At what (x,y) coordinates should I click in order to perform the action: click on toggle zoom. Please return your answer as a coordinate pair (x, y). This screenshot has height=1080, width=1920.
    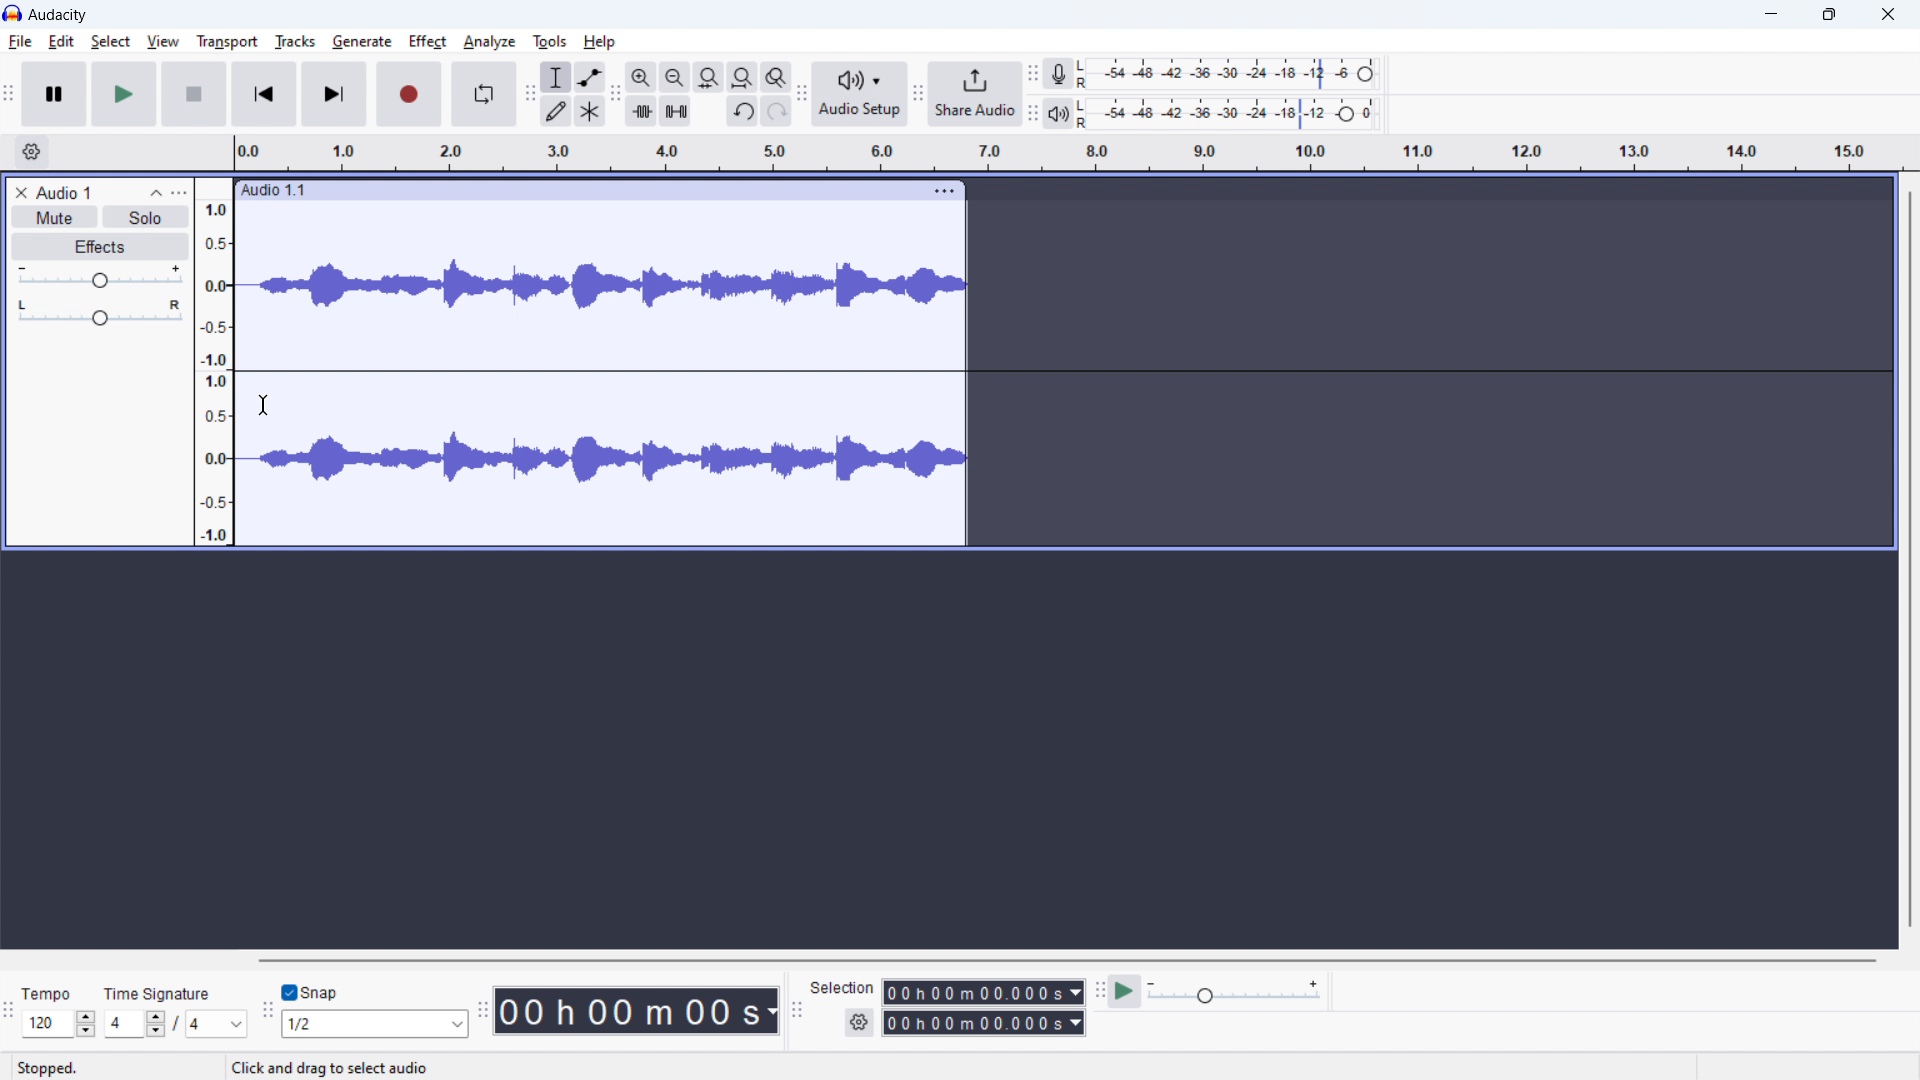
    Looking at the image, I should click on (775, 76).